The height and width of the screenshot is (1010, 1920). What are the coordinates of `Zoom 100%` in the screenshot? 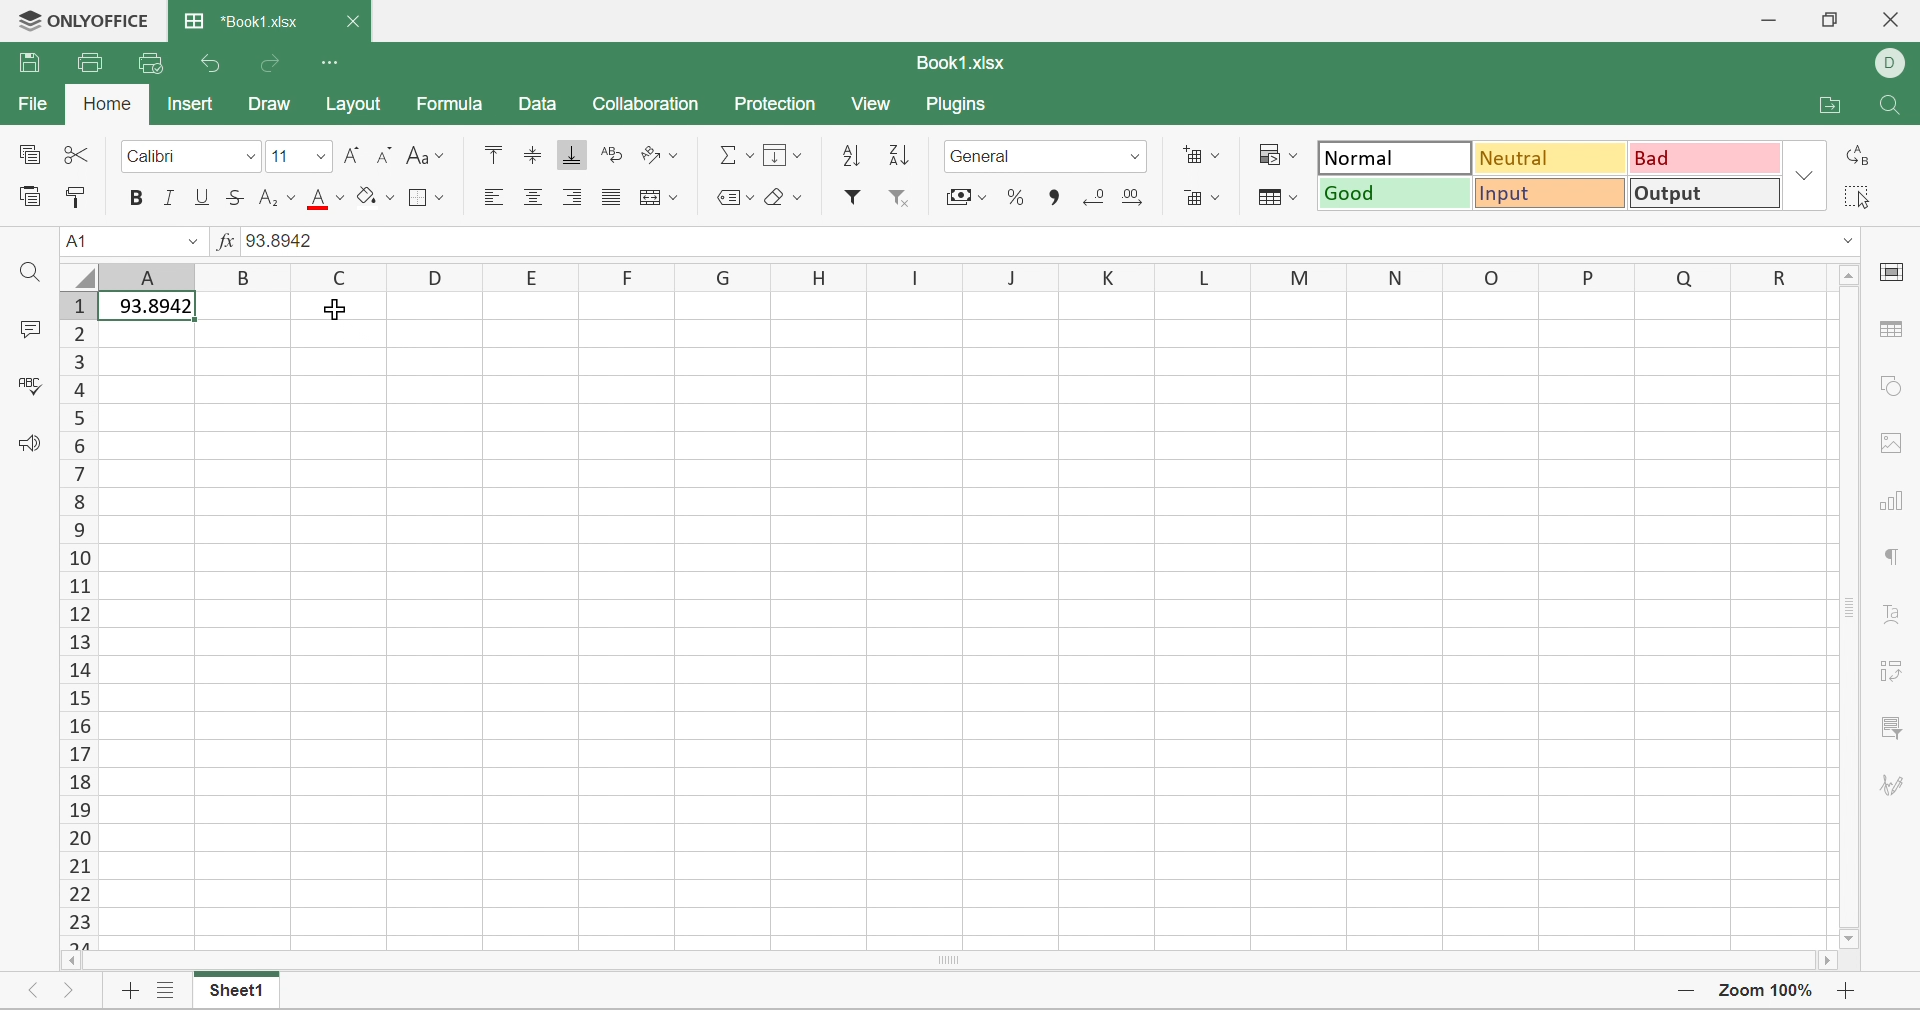 It's located at (1762, 993).